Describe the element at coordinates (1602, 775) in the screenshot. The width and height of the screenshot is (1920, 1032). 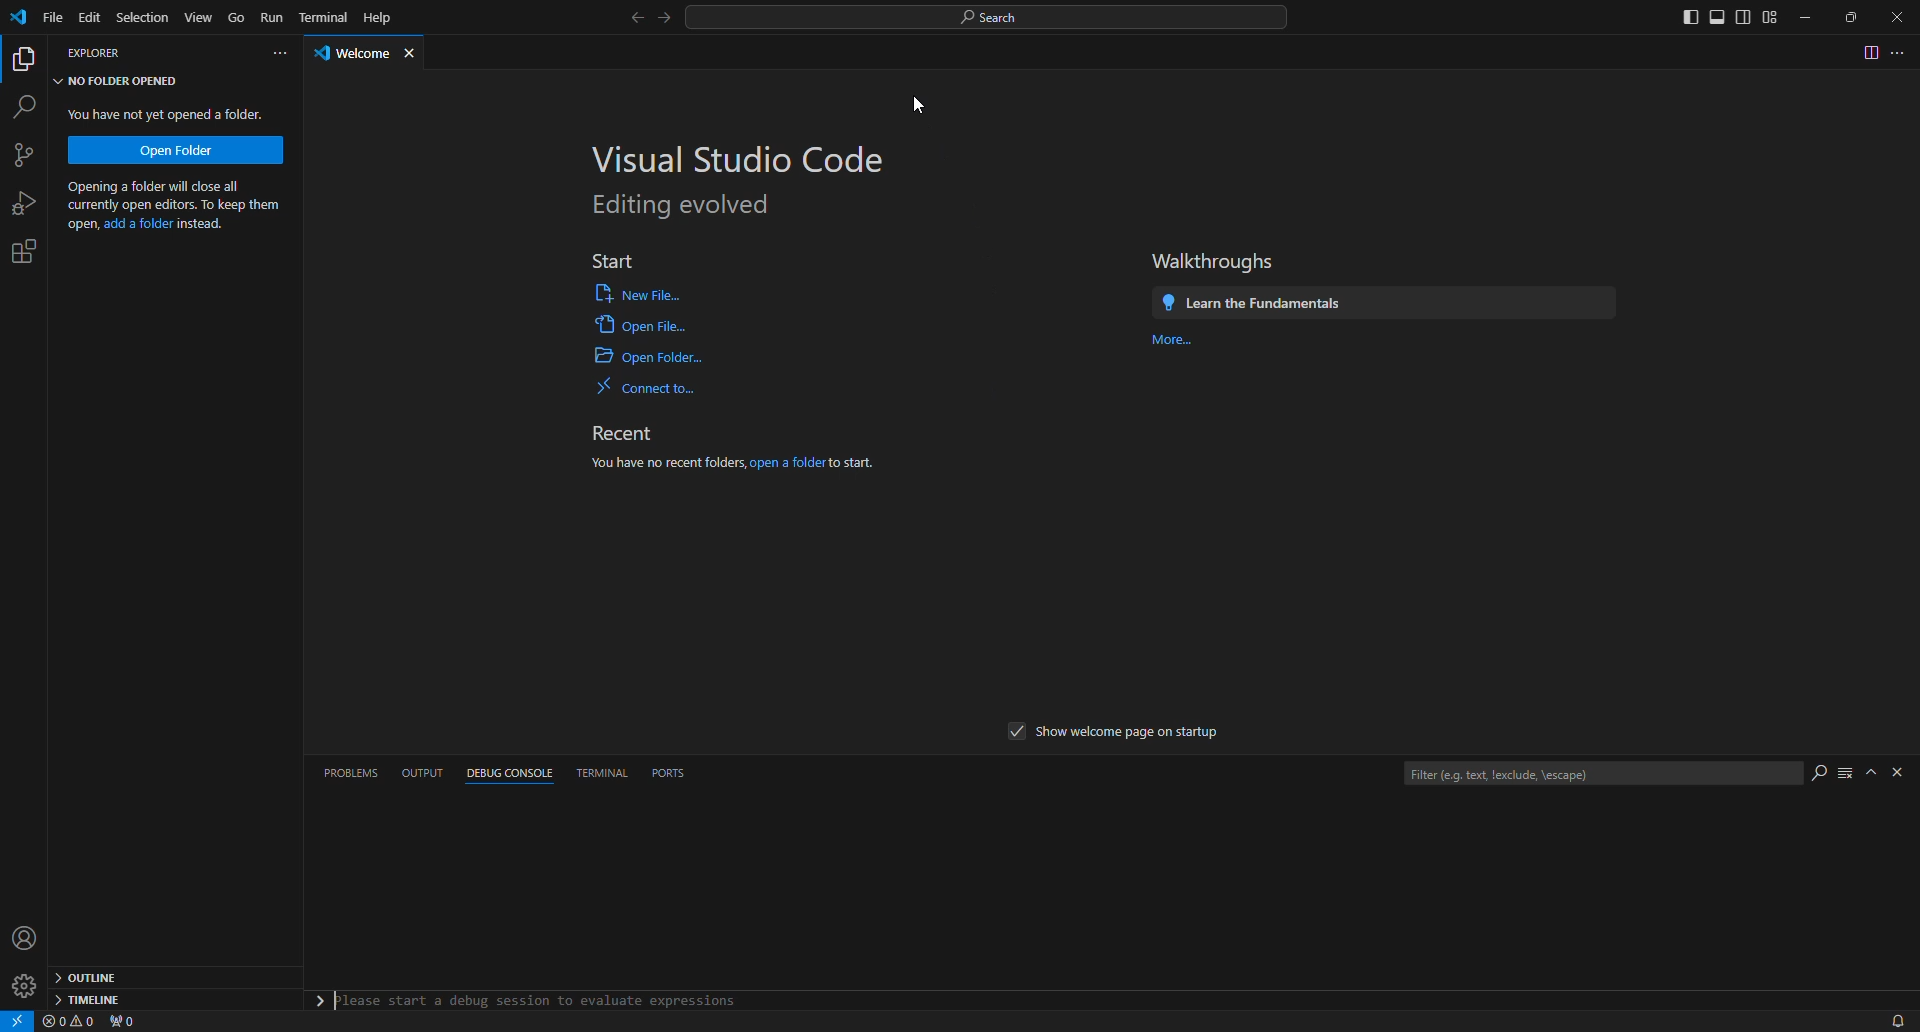
I see `Filter (e.g. text, !exclude, /escape)` at that location.